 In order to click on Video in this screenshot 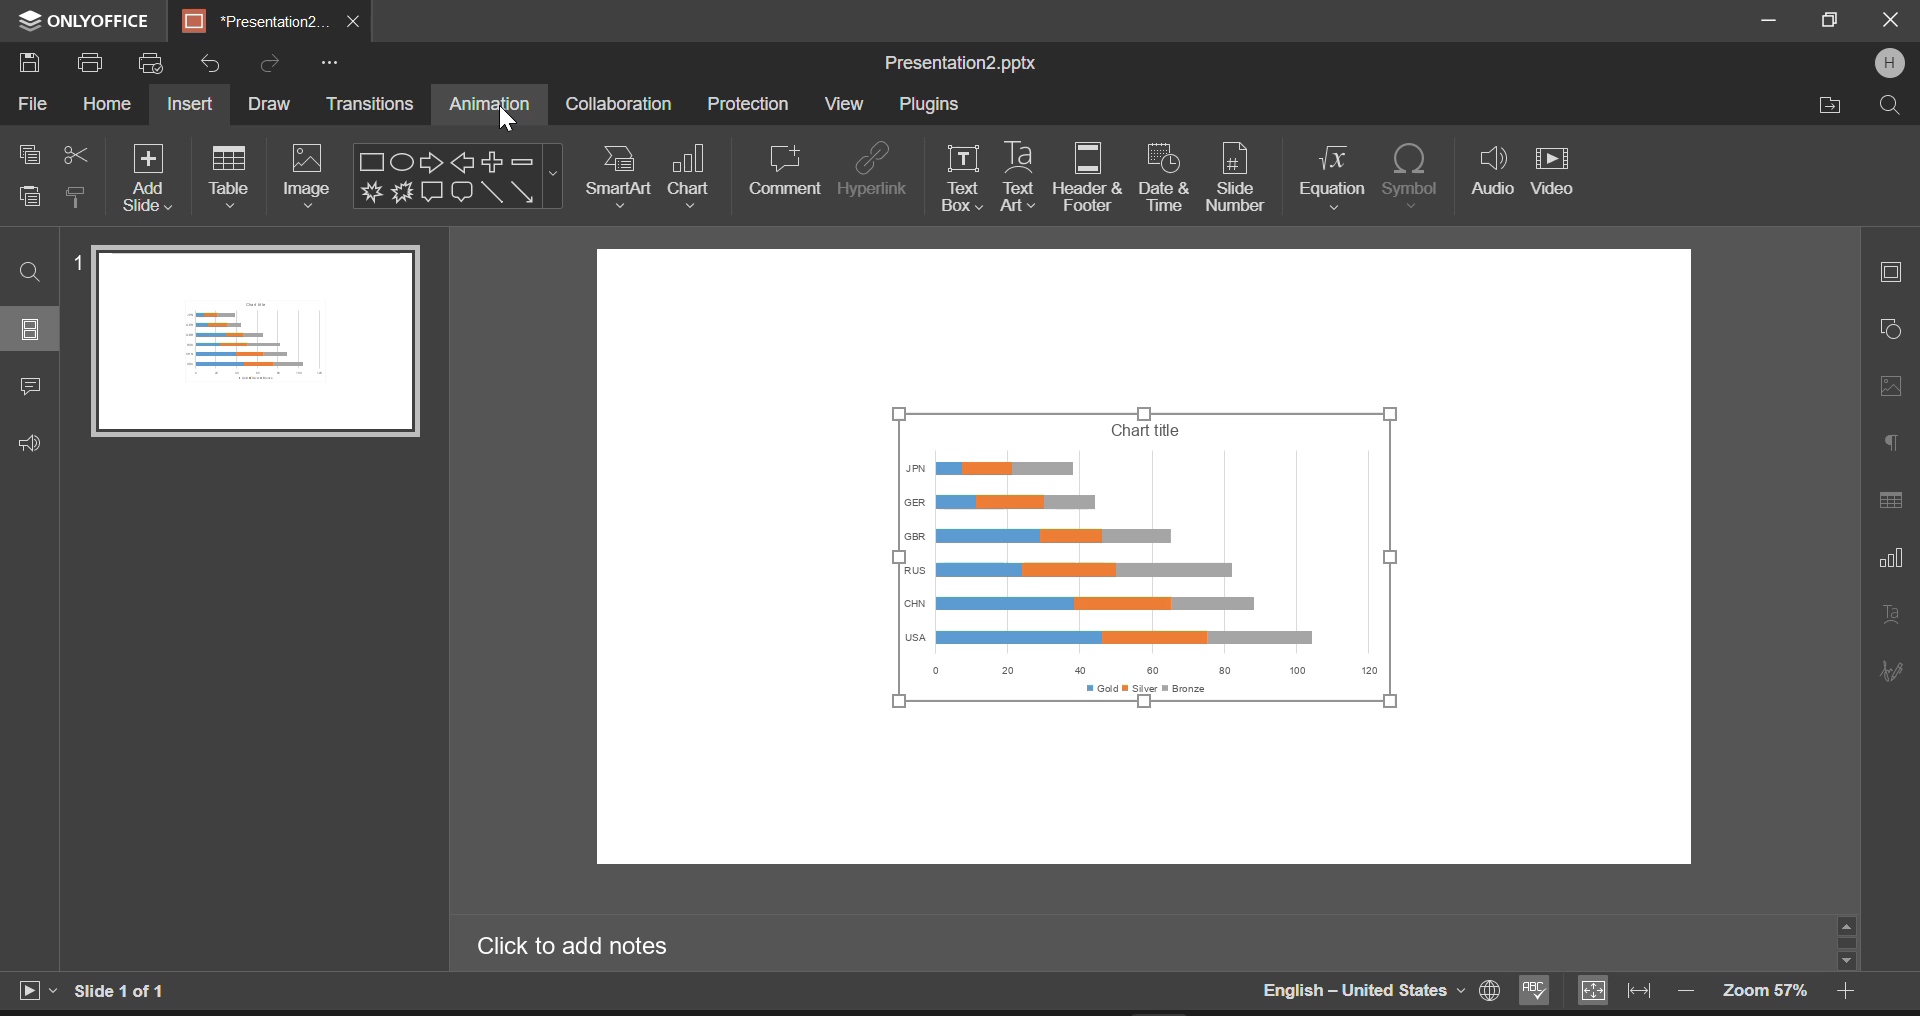, I will do `click(1553, 169)`.